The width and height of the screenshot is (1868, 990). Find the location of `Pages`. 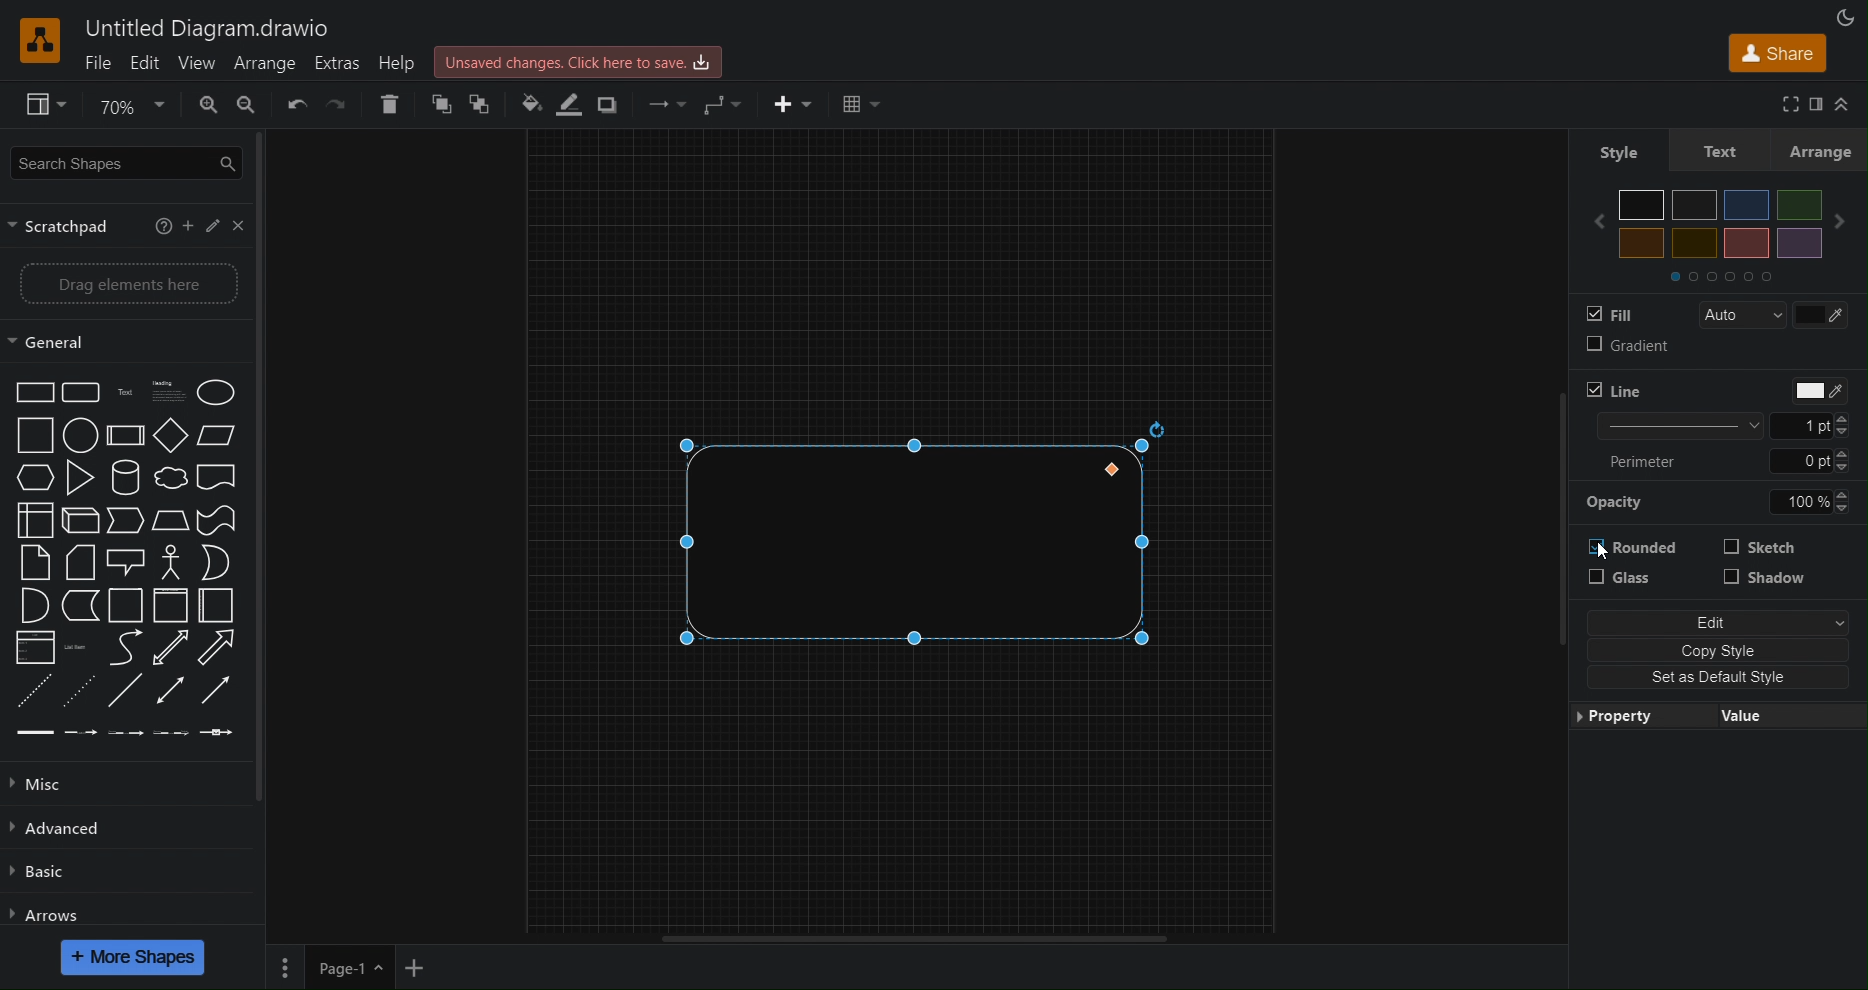

Pages is located at coordinates (288, 967).